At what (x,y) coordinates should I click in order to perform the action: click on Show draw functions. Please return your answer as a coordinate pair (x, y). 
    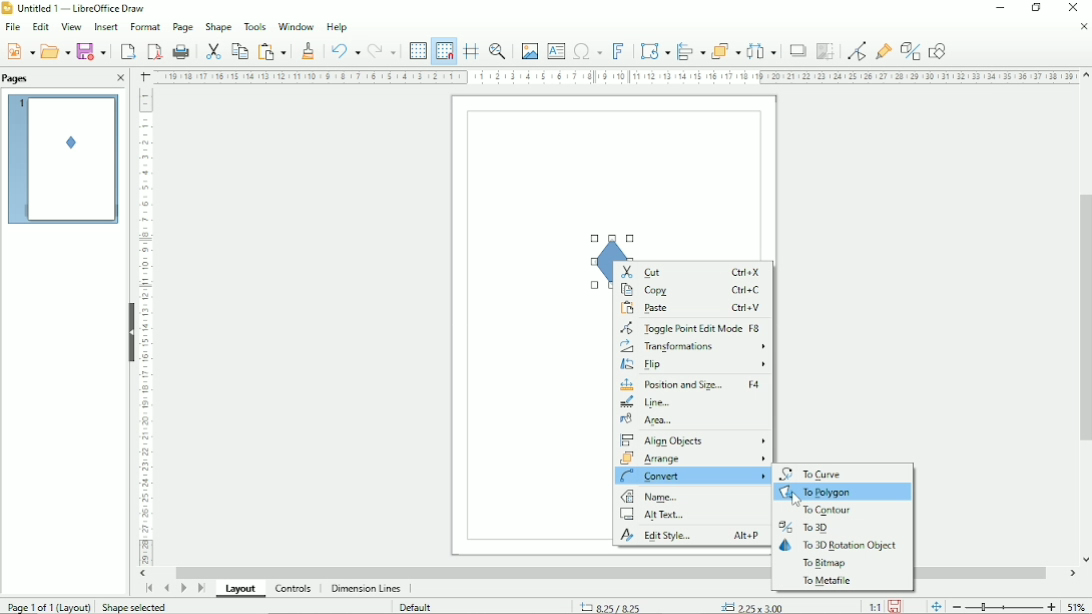
    Looking at the image, I should click on (940, 49).